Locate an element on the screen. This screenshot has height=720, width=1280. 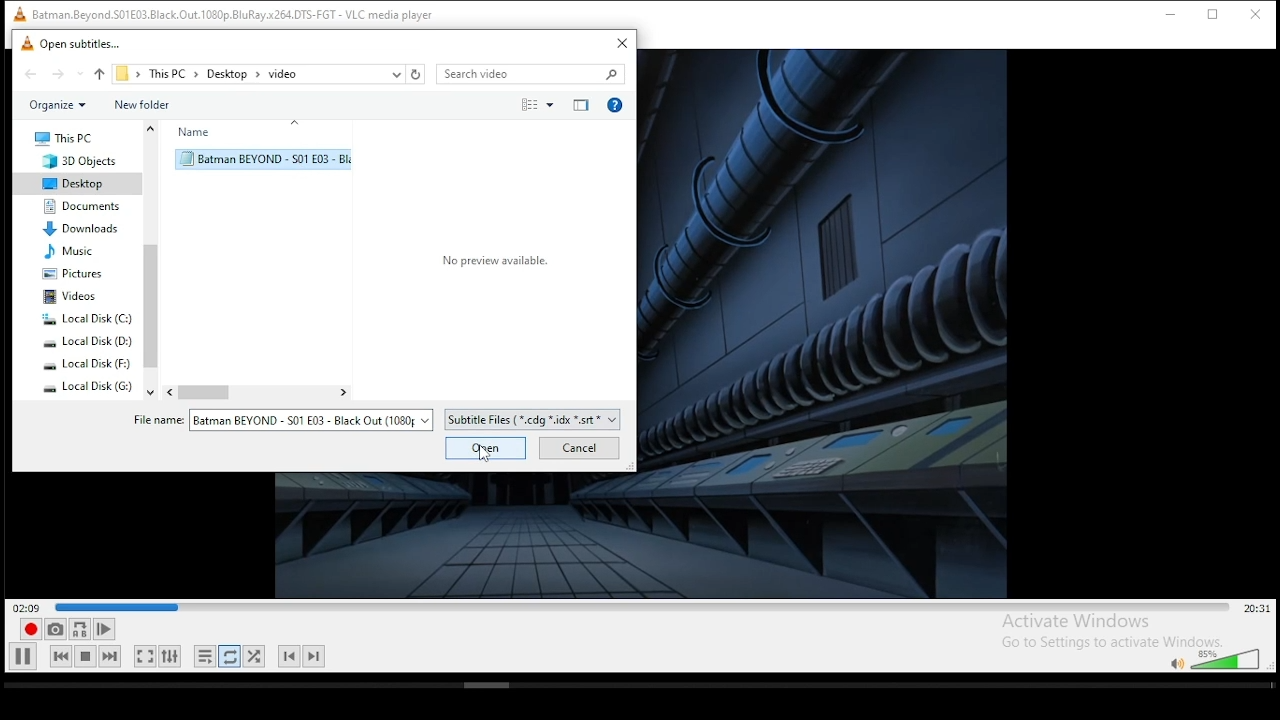
search bar is located at coordinates (530, 72).